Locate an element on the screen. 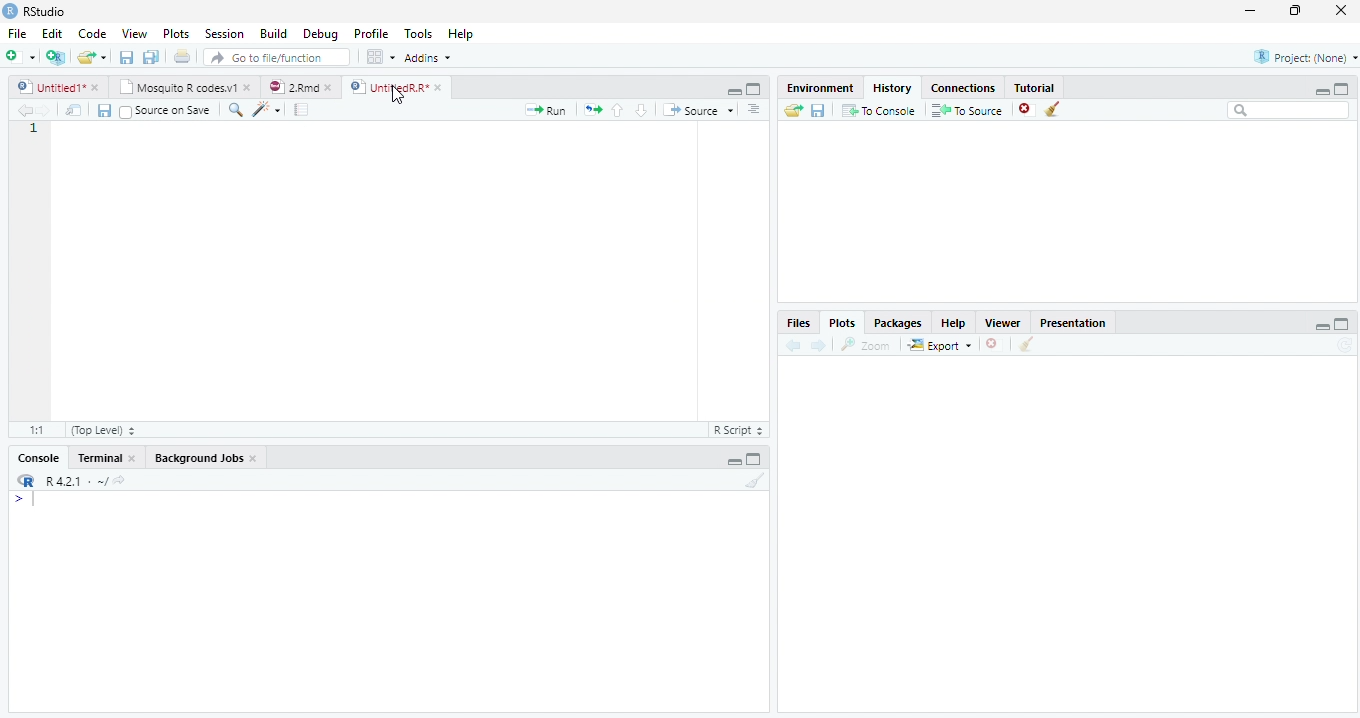 The image size is (1360, 718). Back is located at coordinates (23, 110).